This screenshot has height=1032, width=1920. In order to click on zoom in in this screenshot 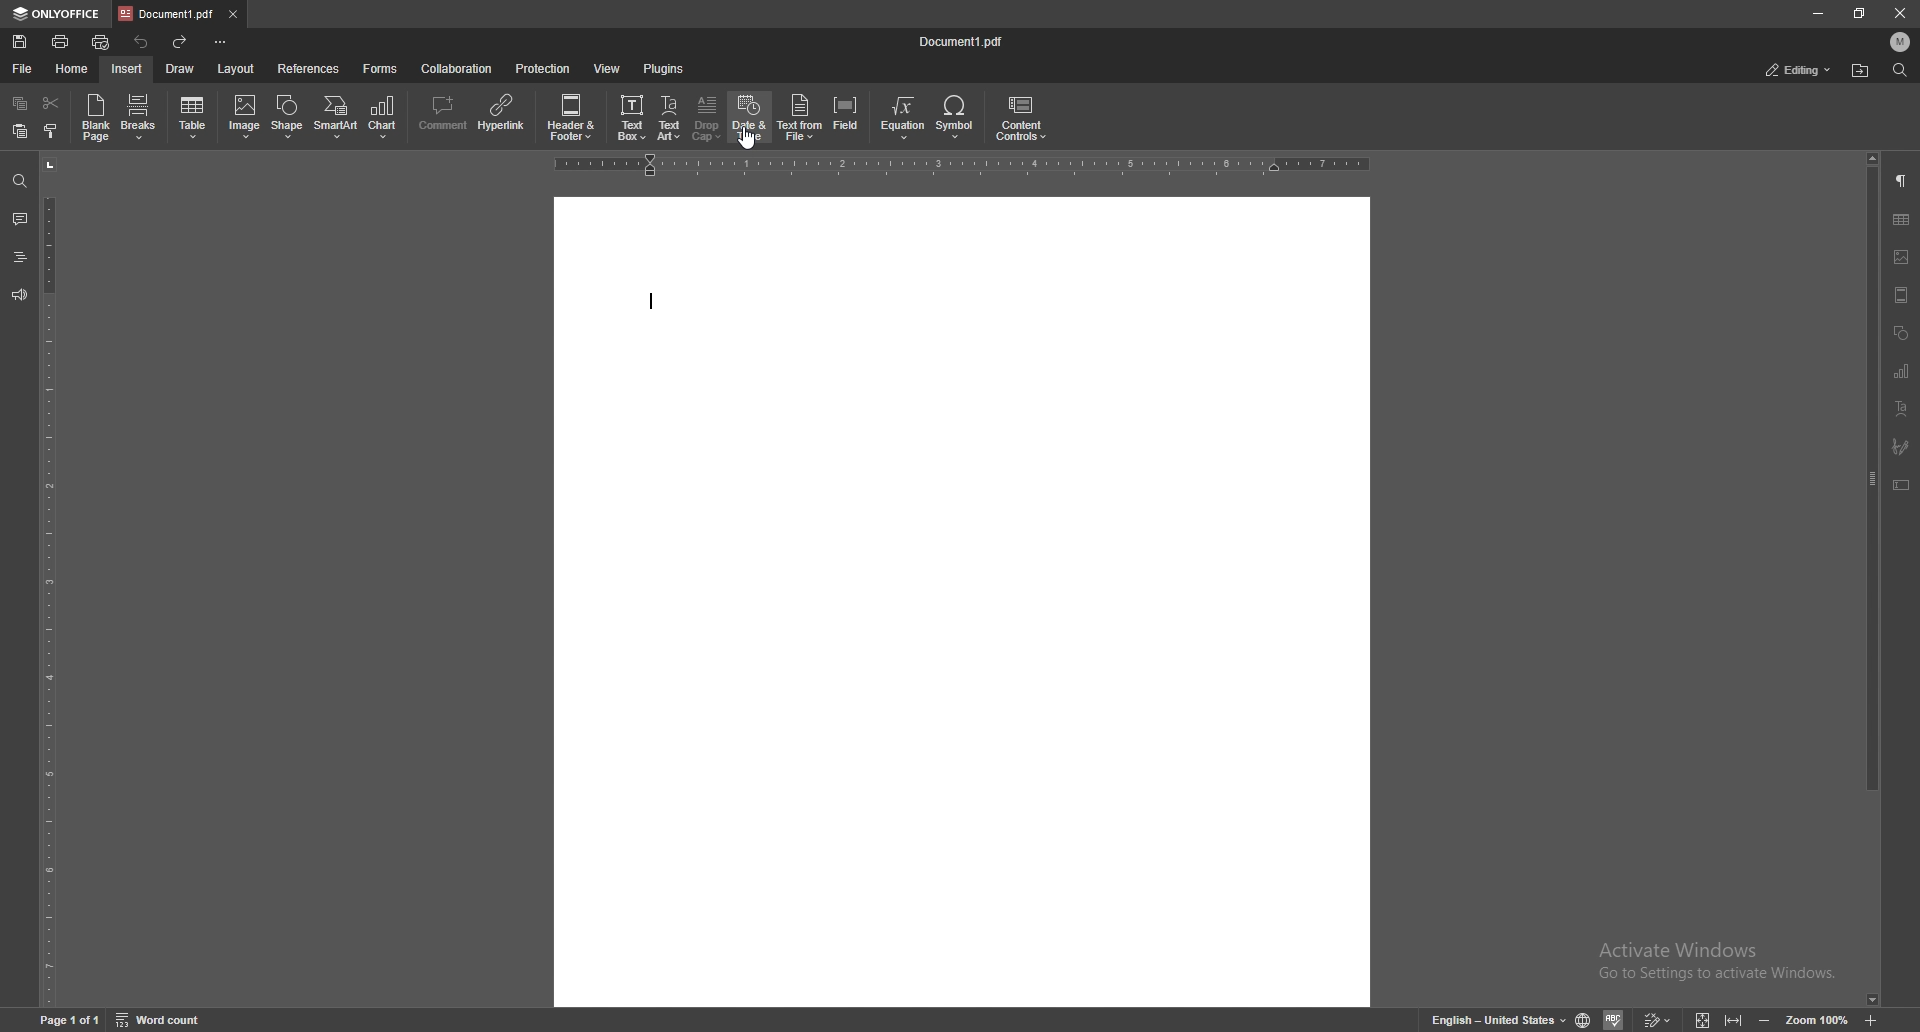, I will do `click(1873, 1019)`.